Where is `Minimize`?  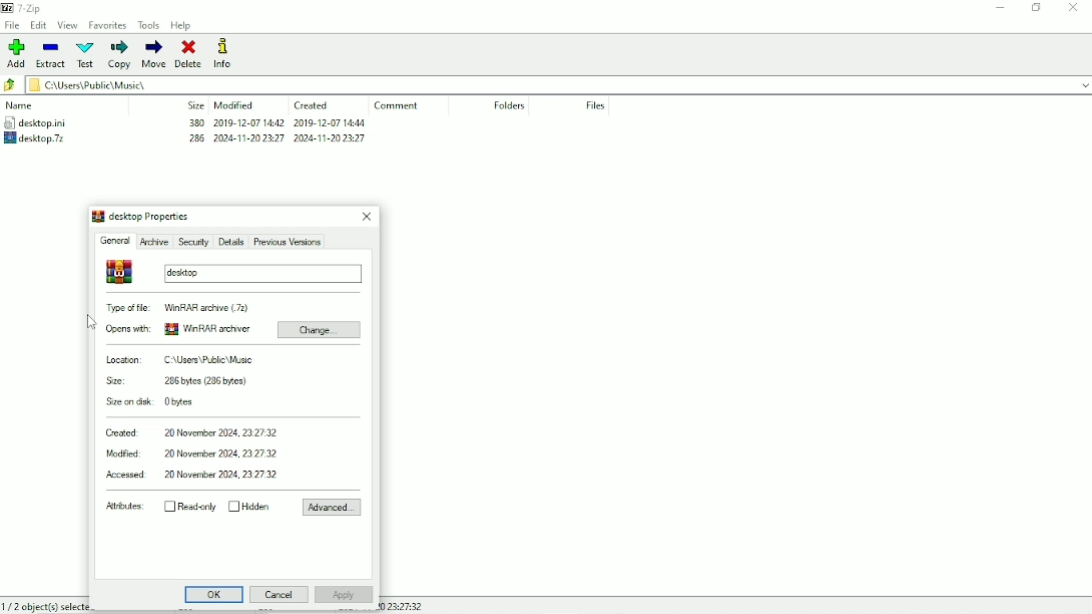 Minimize is located at coordinates (1001, 10).